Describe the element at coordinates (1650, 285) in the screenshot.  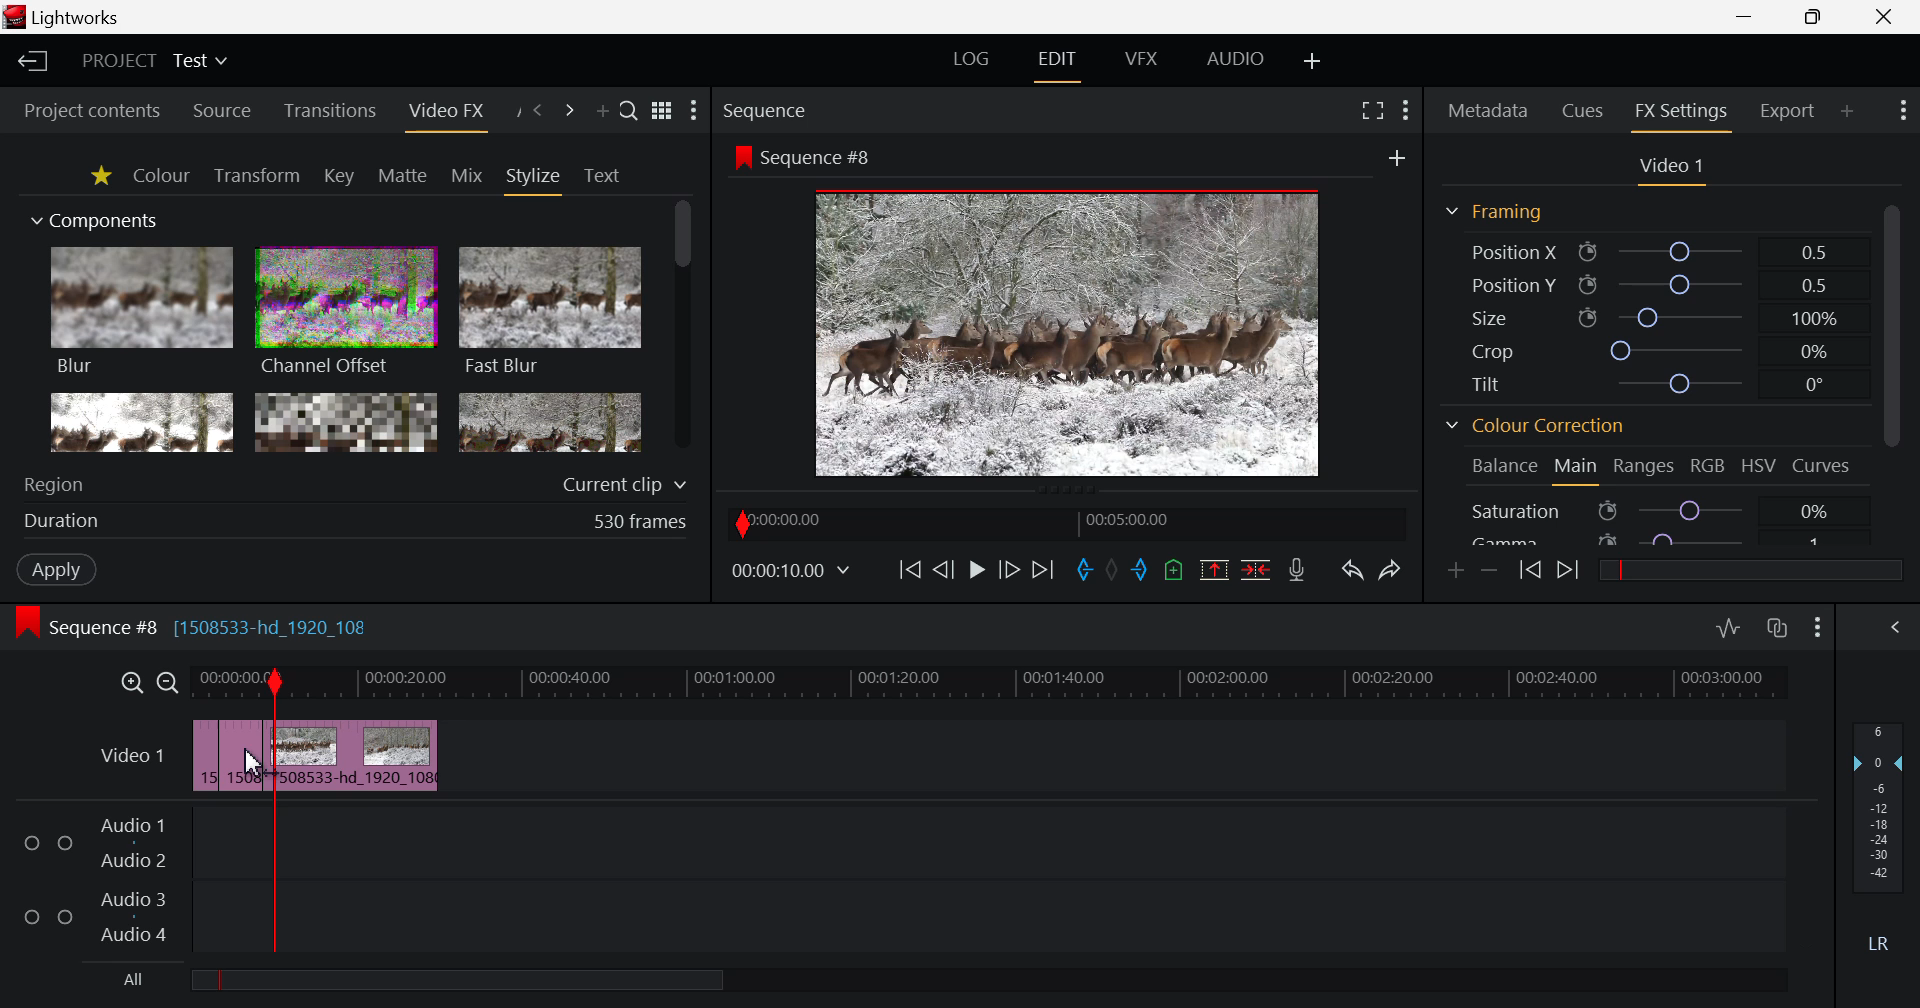
I see `Position Y` at that location.